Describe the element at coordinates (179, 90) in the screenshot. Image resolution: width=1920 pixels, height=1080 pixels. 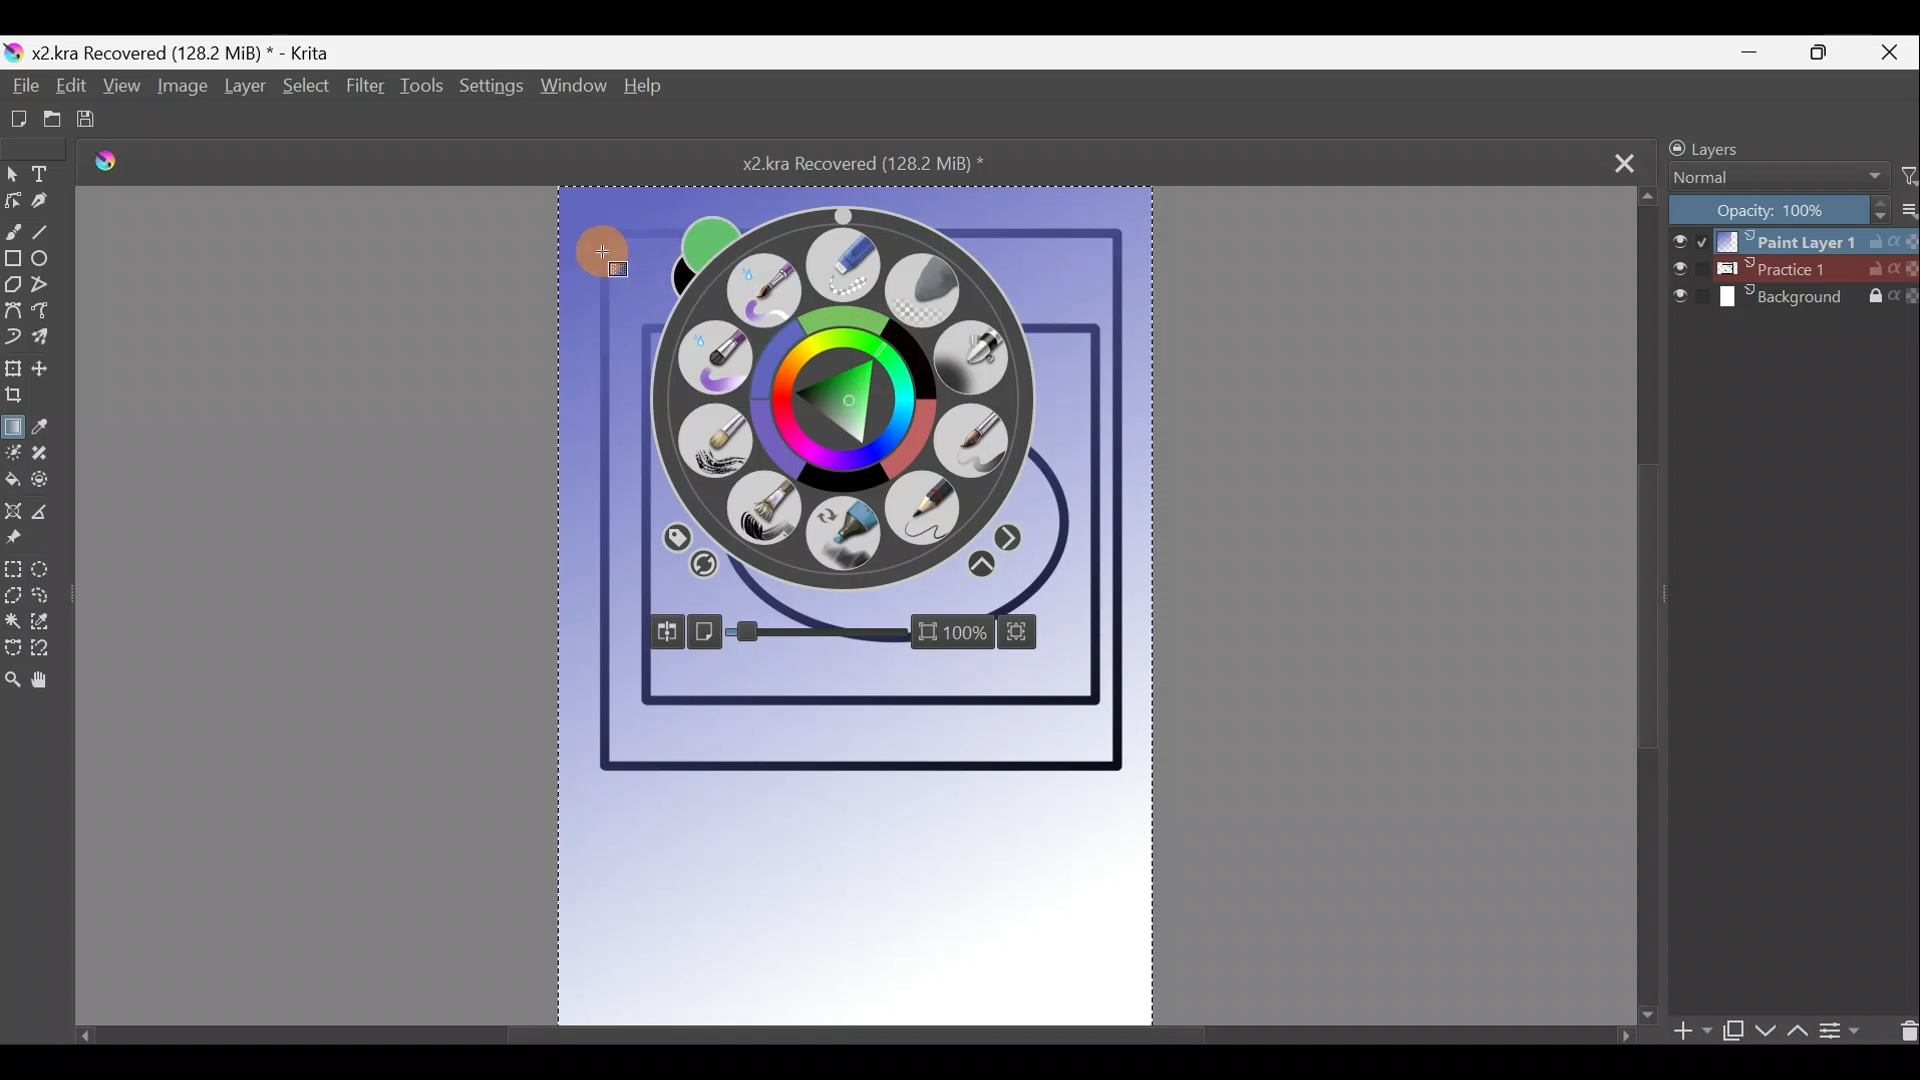
I see `Image` at that location.